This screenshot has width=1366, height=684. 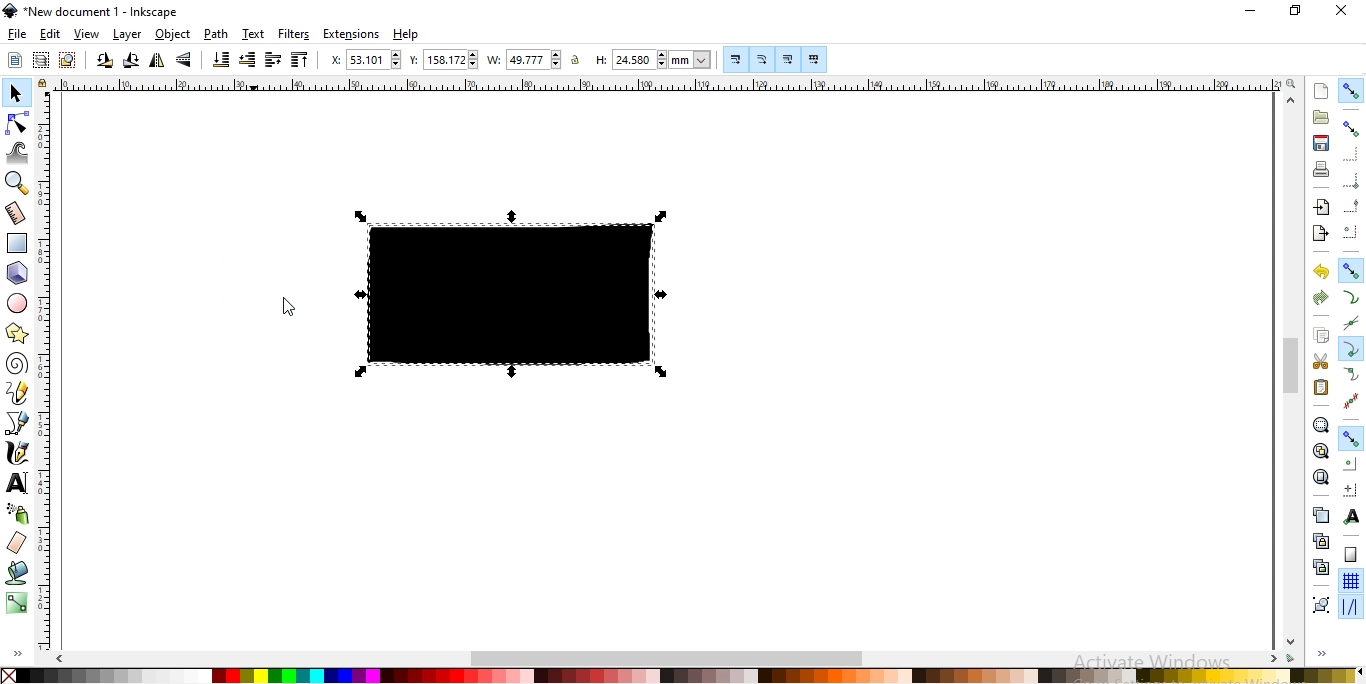 What do you see at coordinates (128, 35) in the screenshot?
I see `layer` at bounding box center [128, 35].